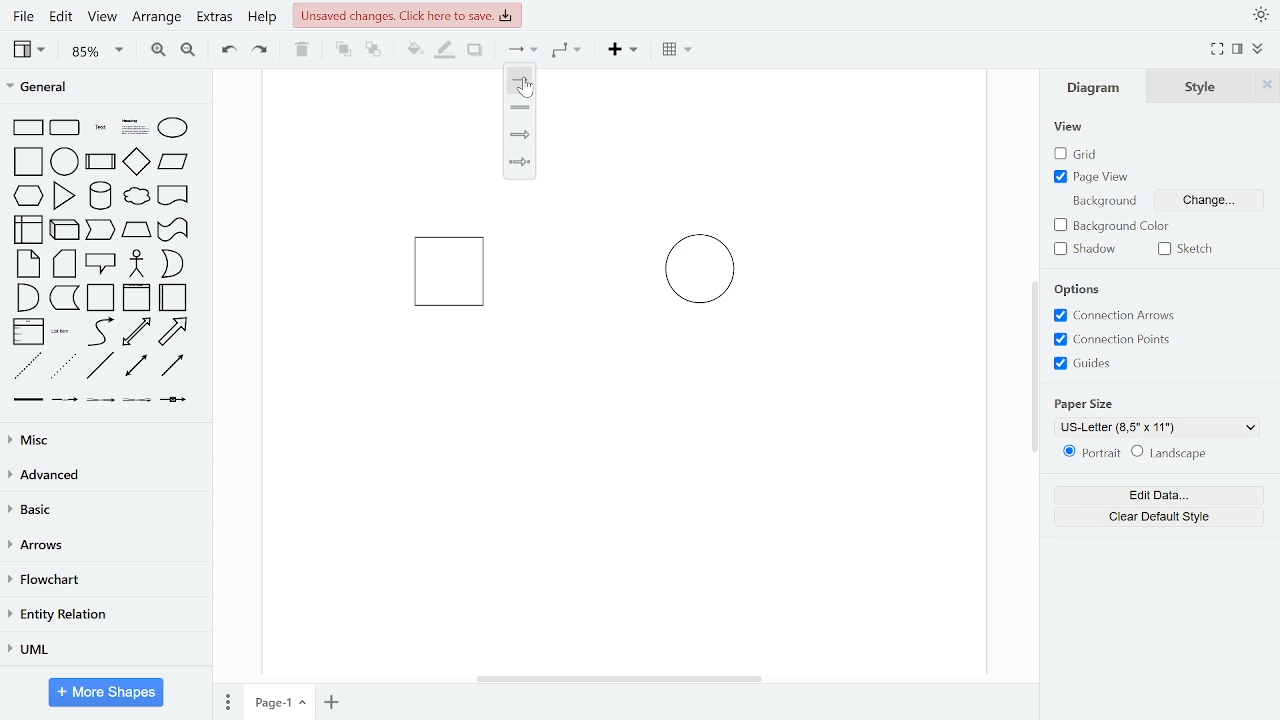 Image resolution: width=1280 pixels, height=720 pixels. What do you see at coordinates (332, 702) in the screenshot?
I see `add page` at bounding box center [332, 702].